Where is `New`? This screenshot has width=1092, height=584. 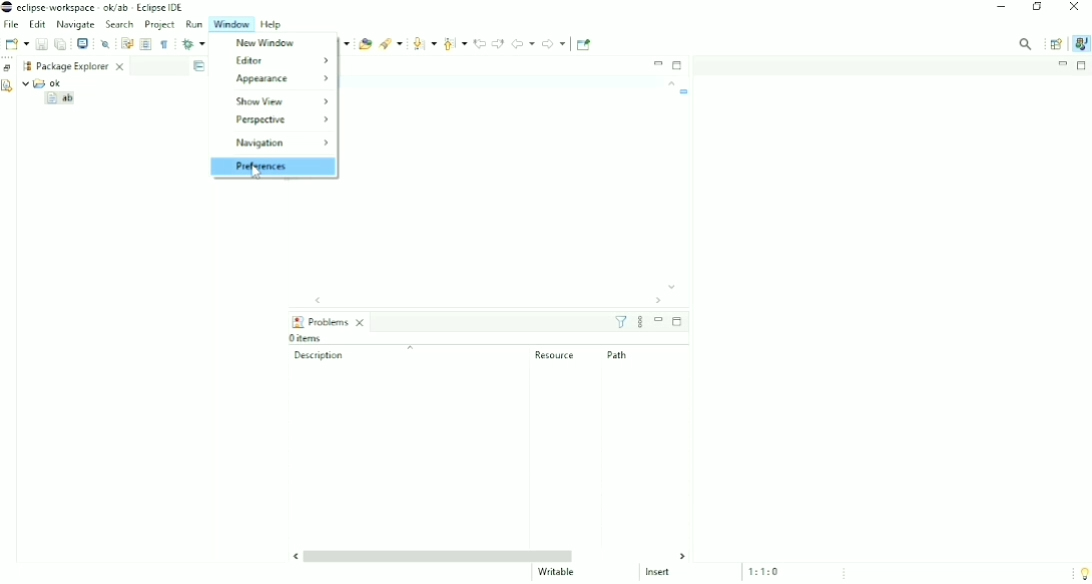 New is located at coordinates (15, 44).